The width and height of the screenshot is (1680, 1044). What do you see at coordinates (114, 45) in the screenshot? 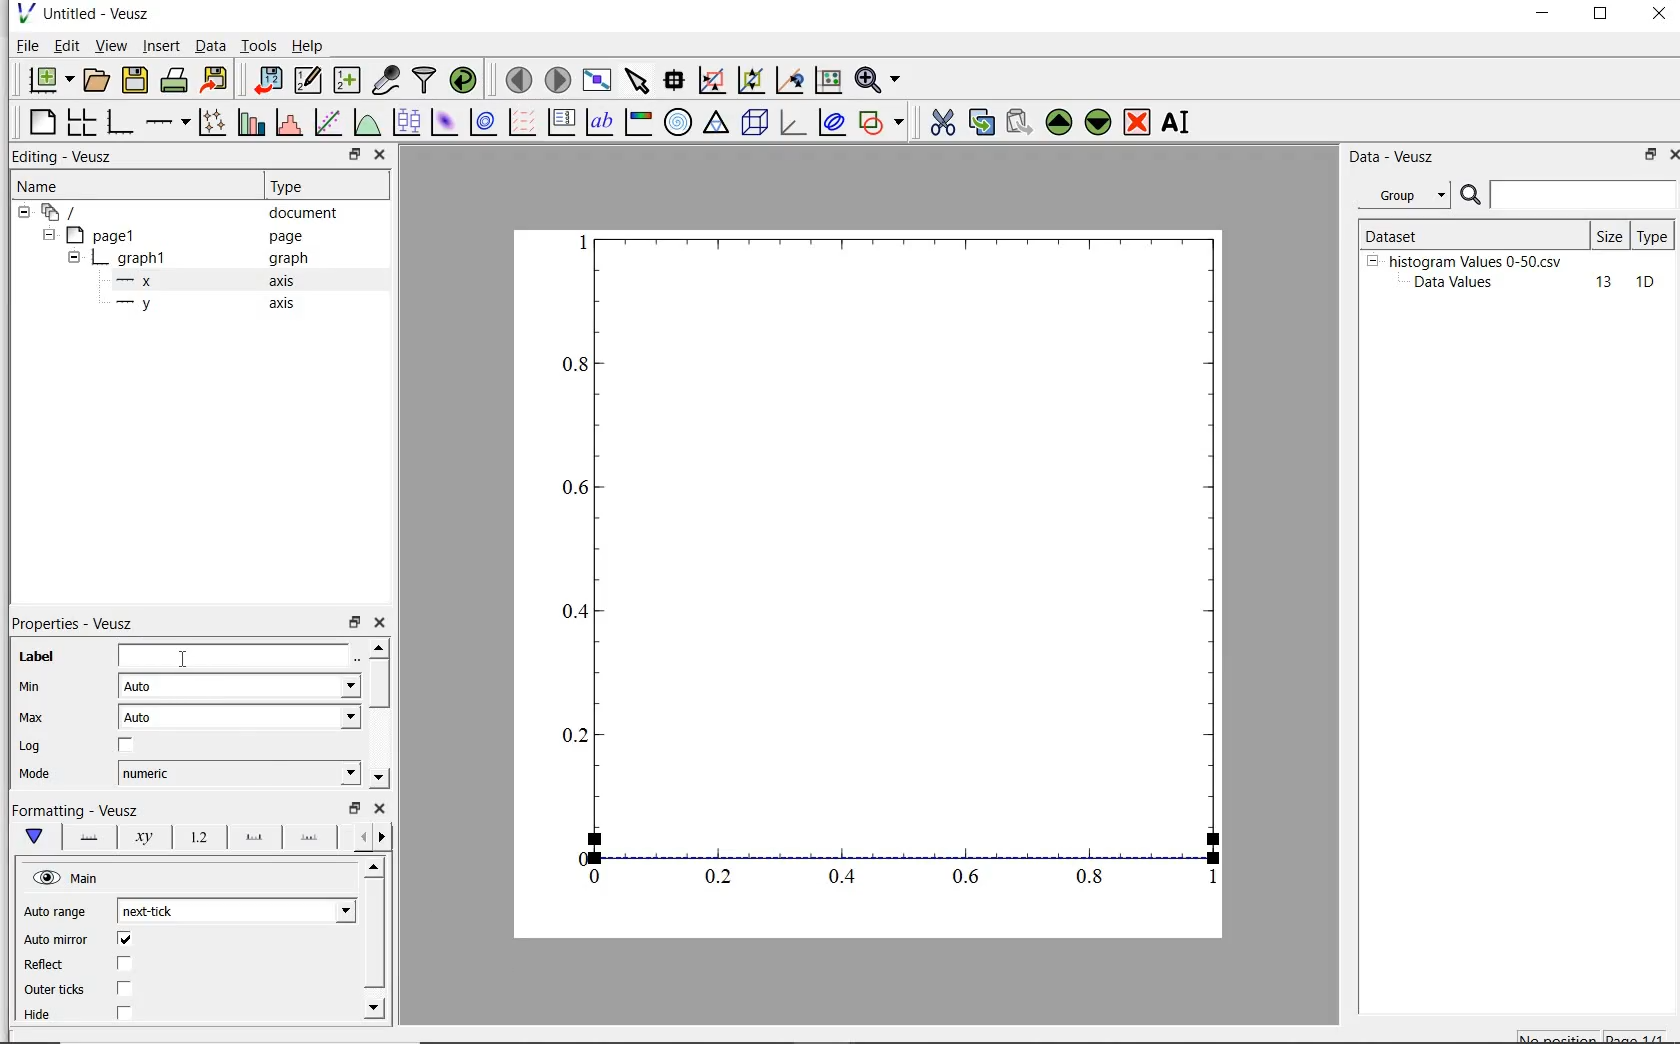
I see `view` at bounding box center [114, 45].